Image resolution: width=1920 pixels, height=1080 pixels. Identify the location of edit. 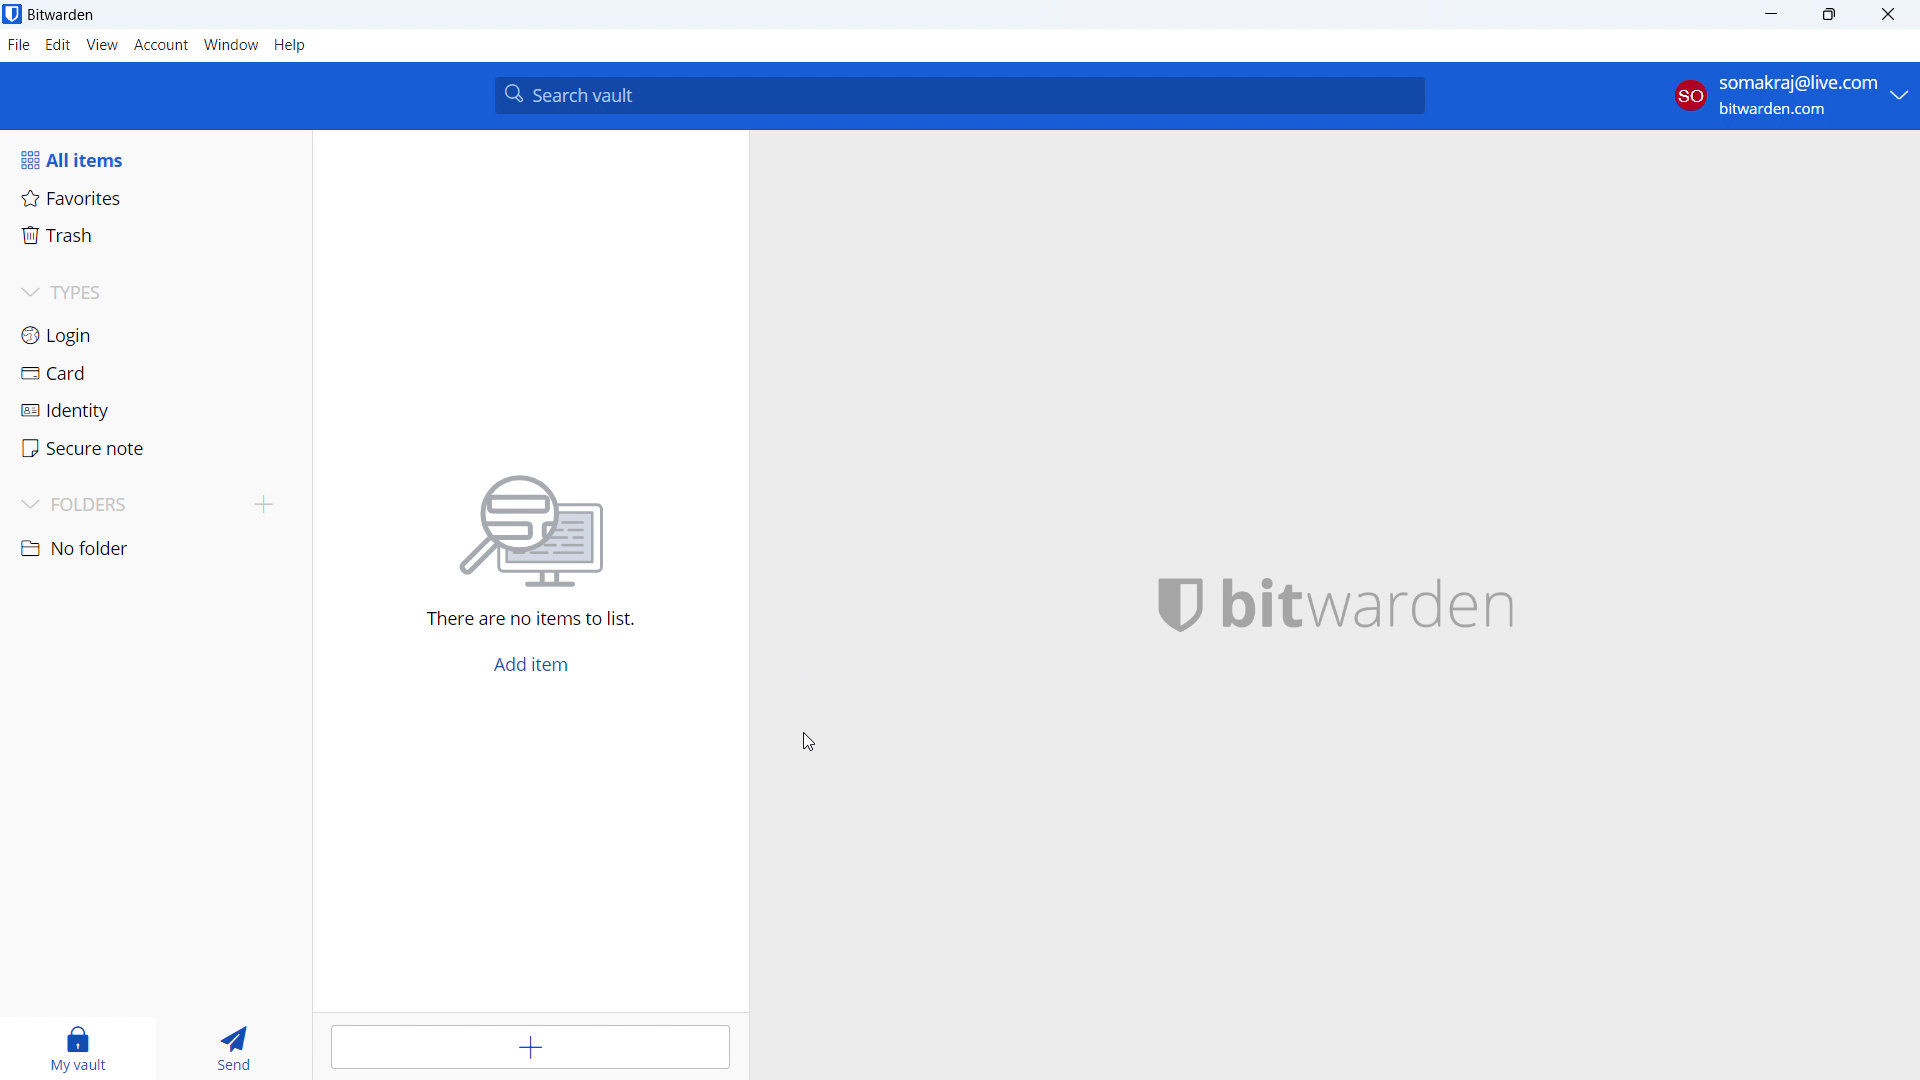
(58, 45).